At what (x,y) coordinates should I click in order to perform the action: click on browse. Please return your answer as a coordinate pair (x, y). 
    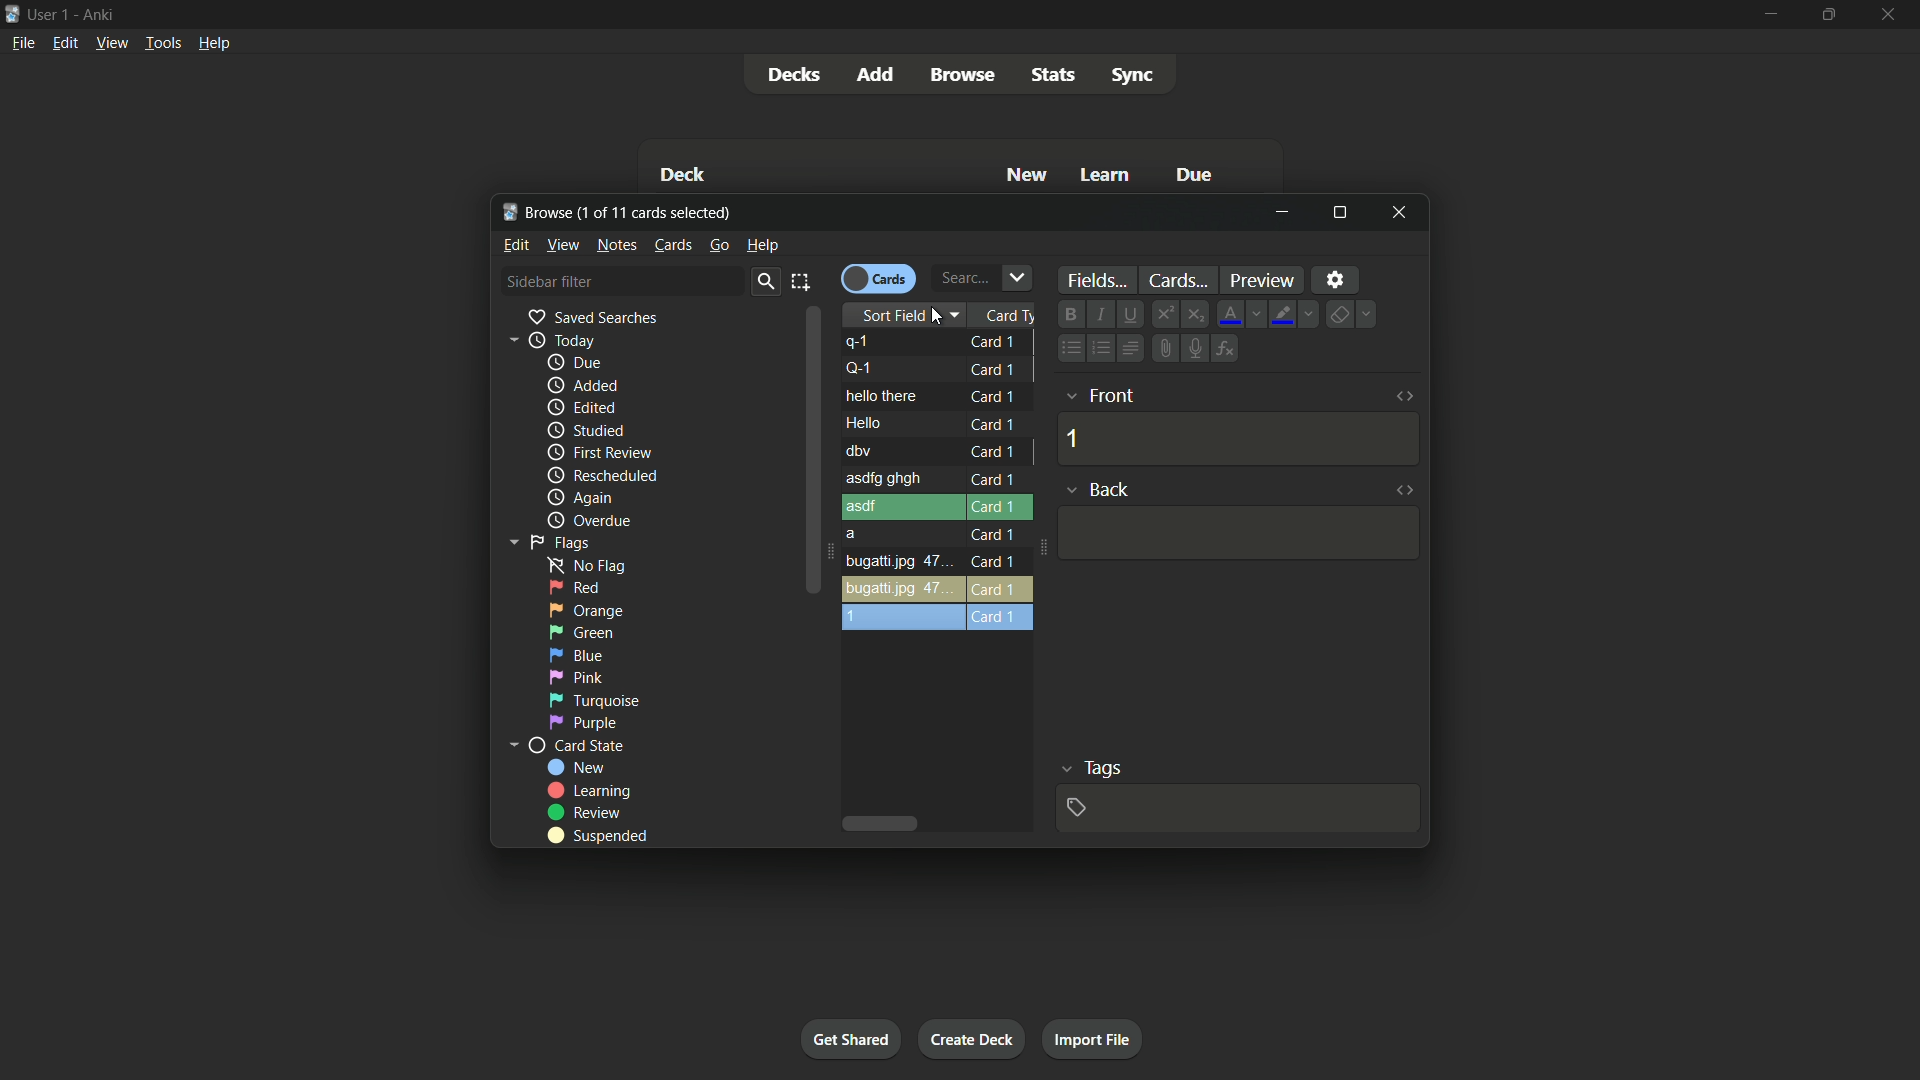
    Looking at the image, I should click on (962, 76).